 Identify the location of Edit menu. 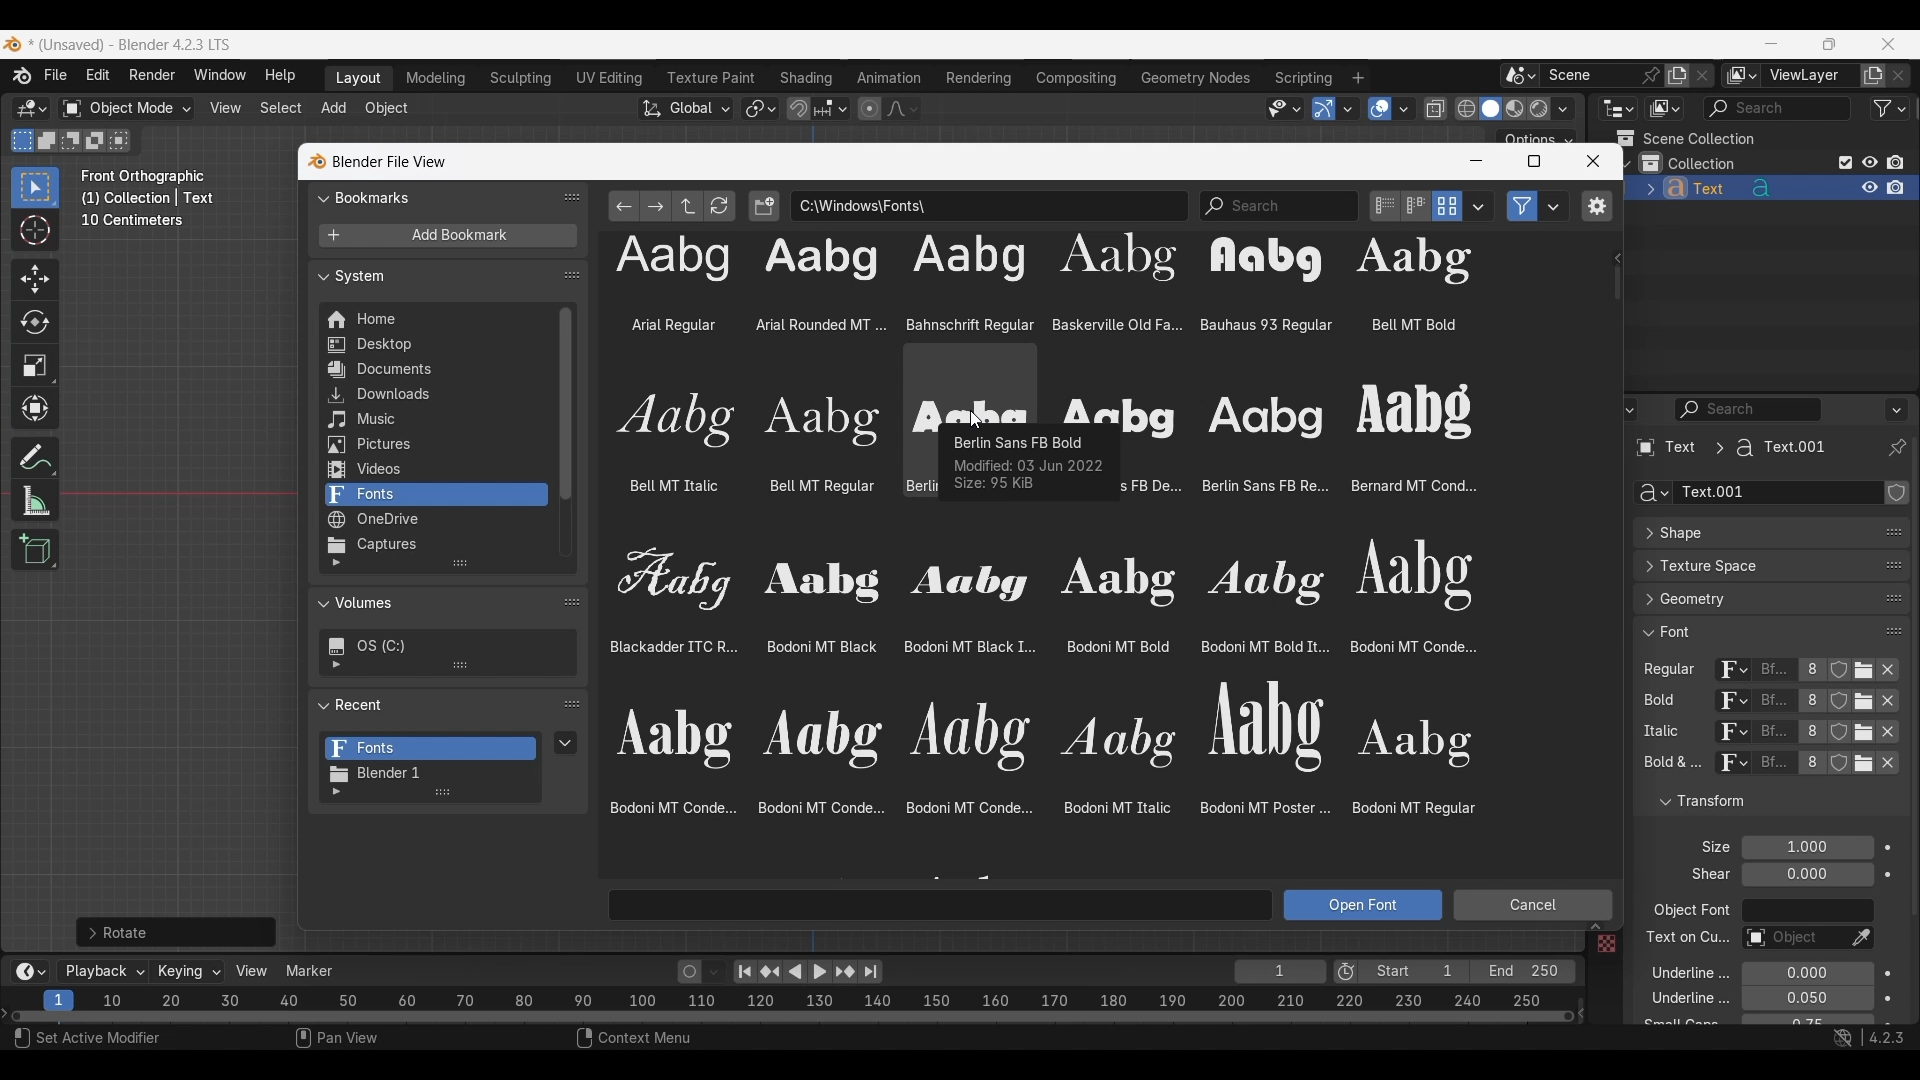
(98, 76).